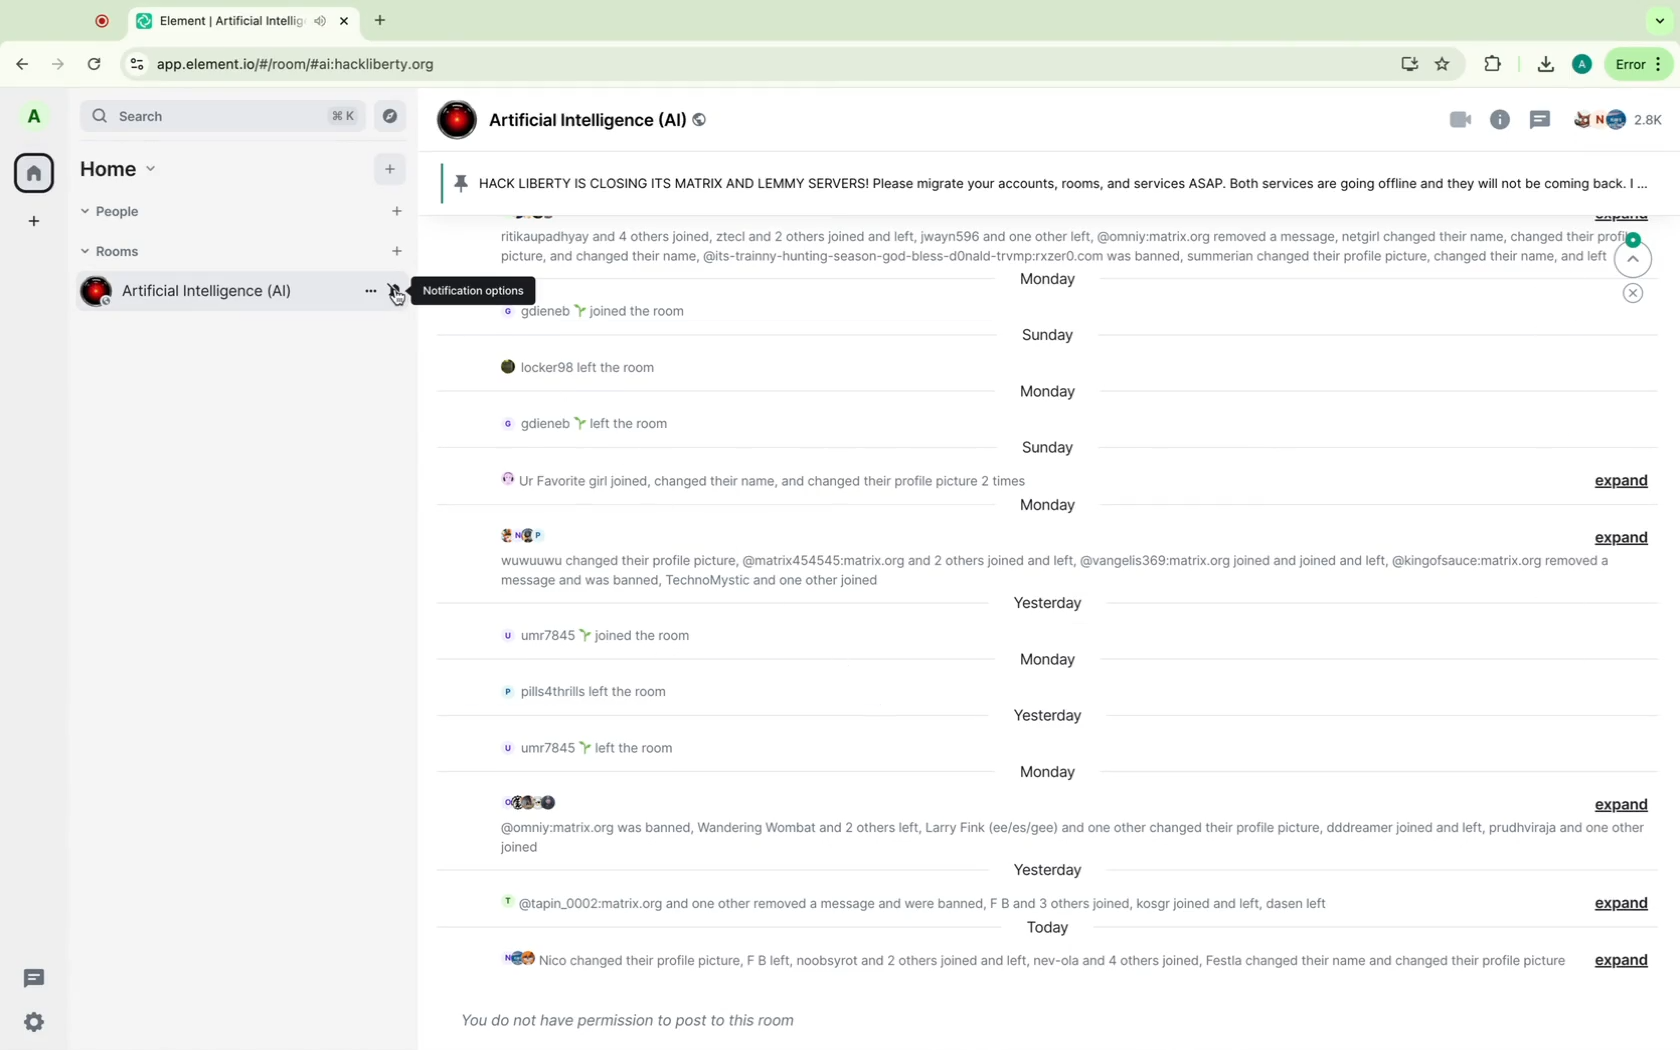  What do you see at coordinates (92, 63) in the screenshot?
I see `refresh` at bounding box center [92, 63].